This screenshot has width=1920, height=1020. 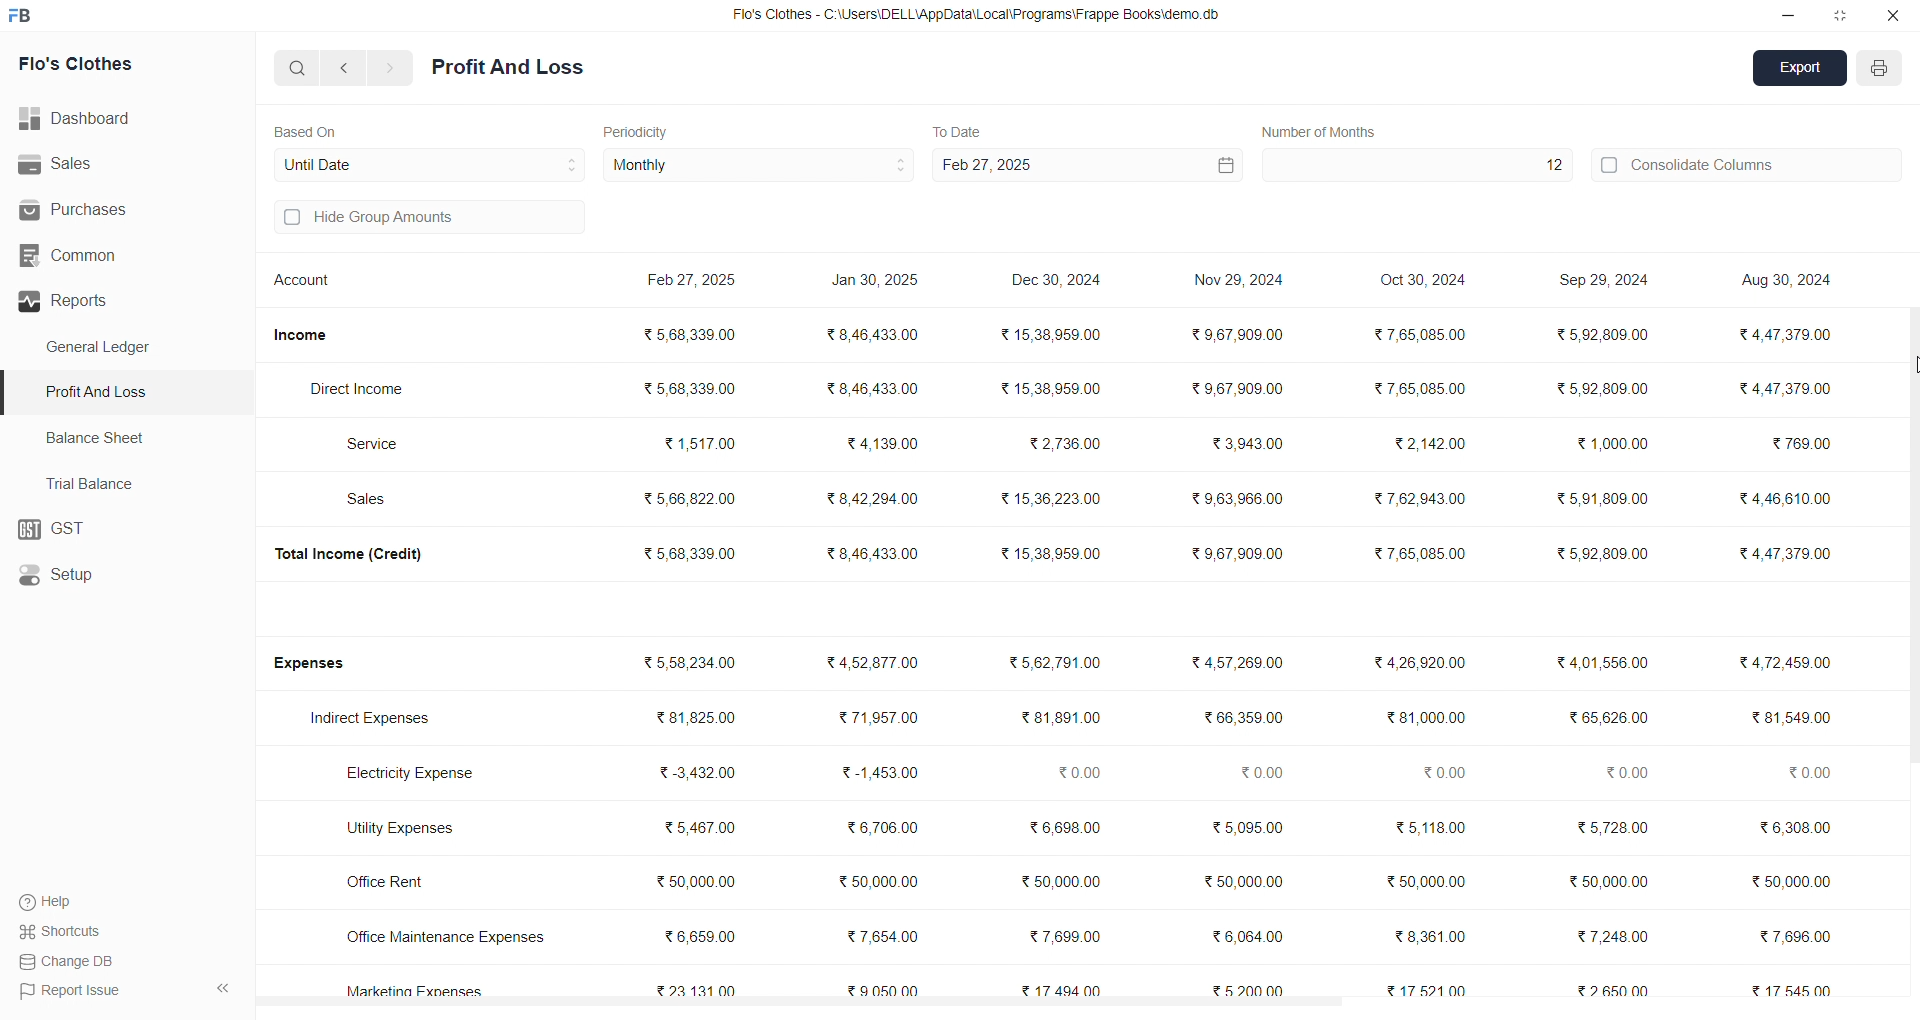 What do you see at coordinates (1788, 825) in the screenshot?
I see `6,308.00` at bounding box center [1788, 825].